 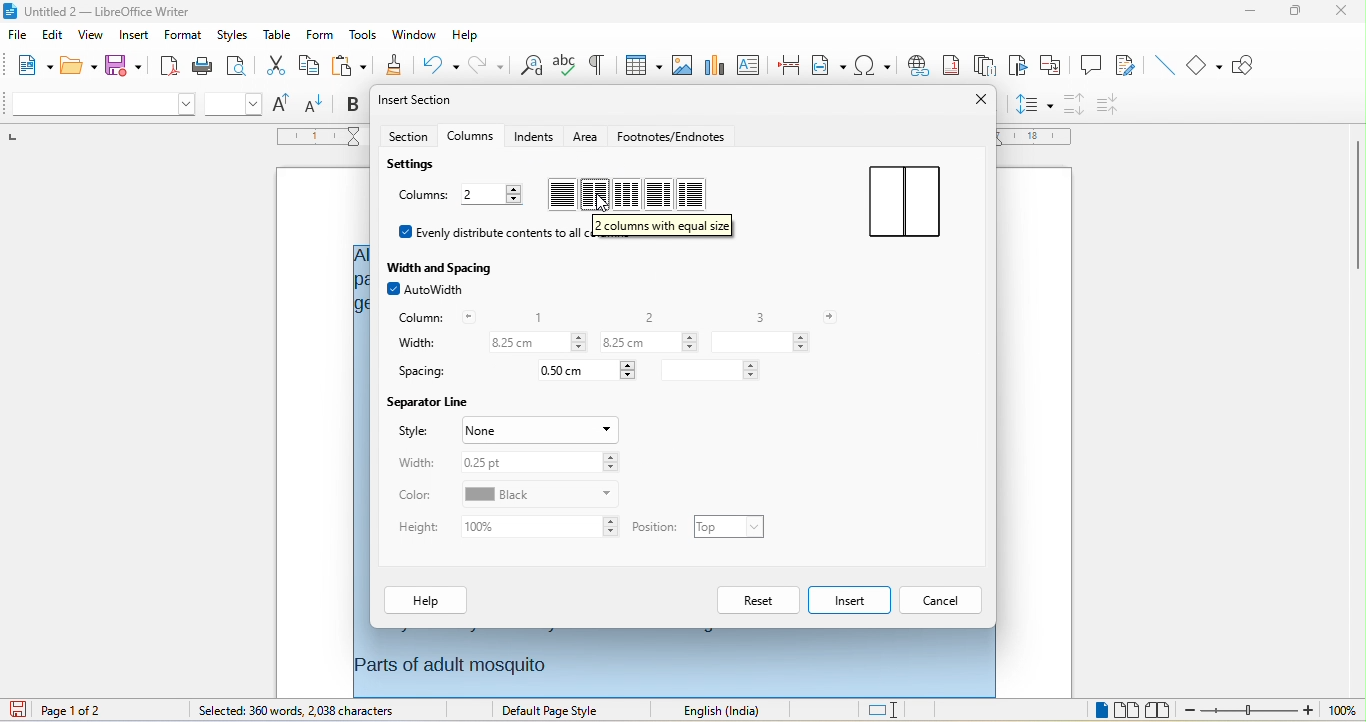 What do you see at coordinates (543, 528) in the screenshot?
I see `set height` at bounding box center [543, 528].